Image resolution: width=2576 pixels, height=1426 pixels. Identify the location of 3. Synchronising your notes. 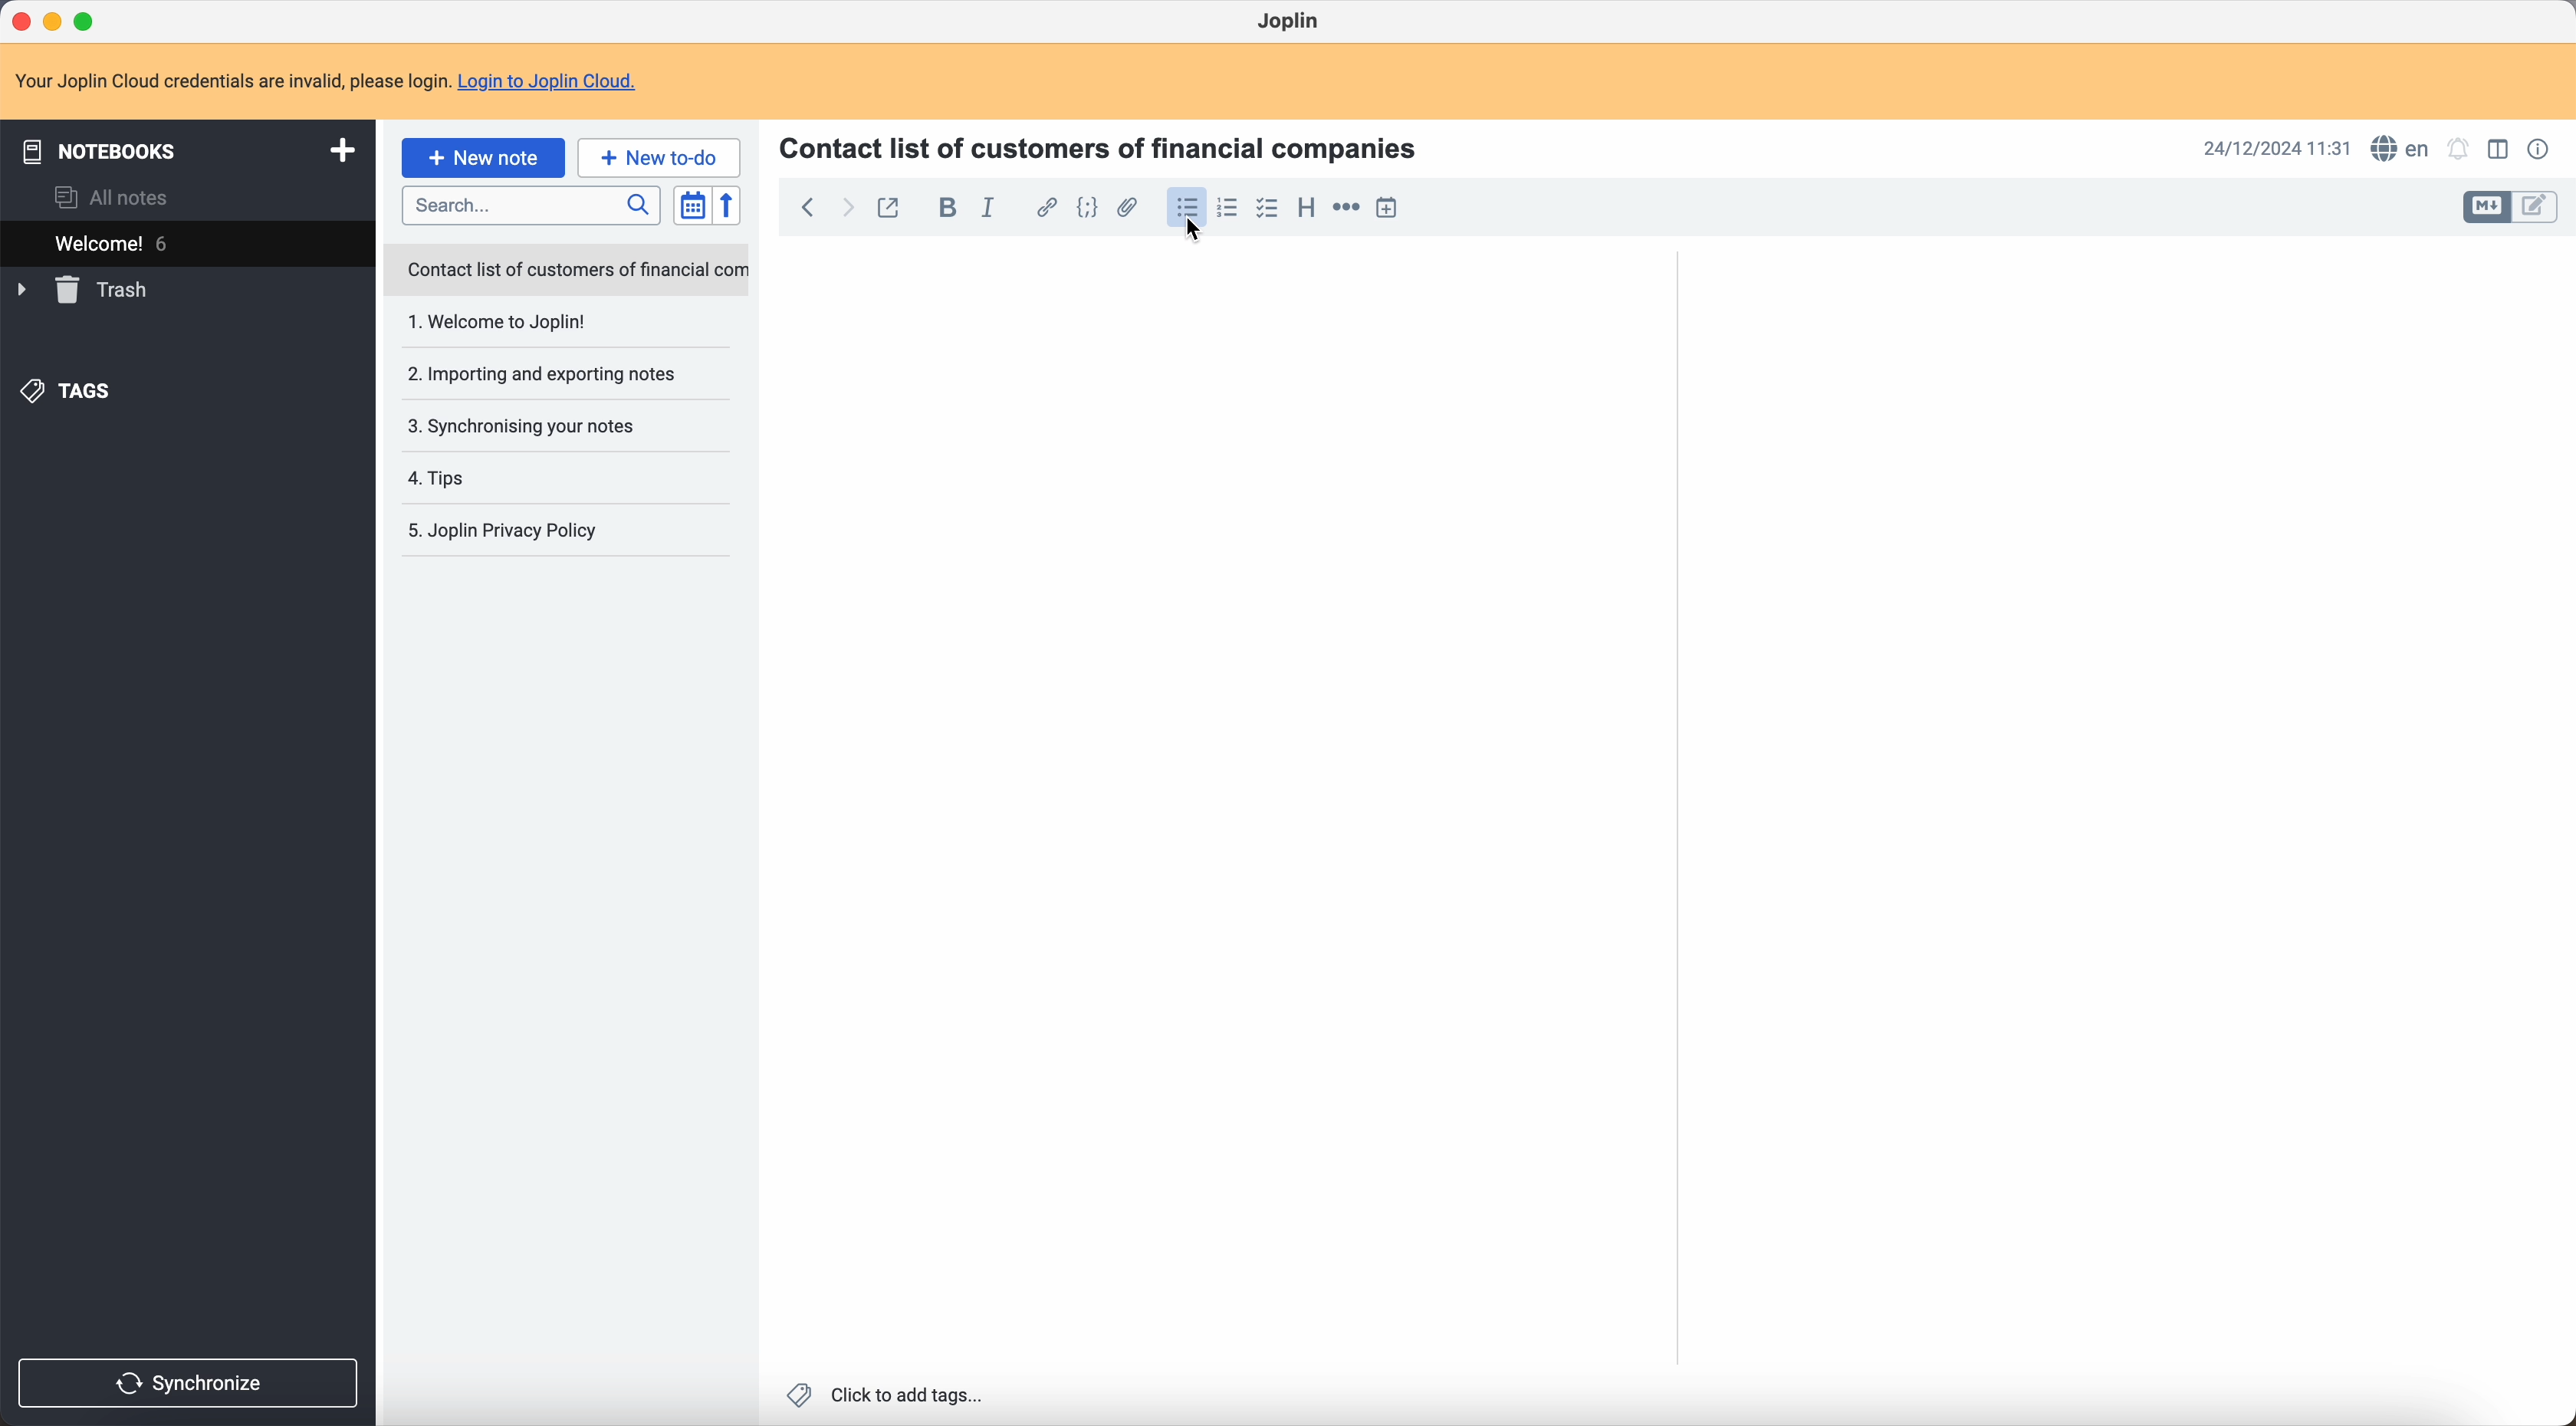
(528, 425).